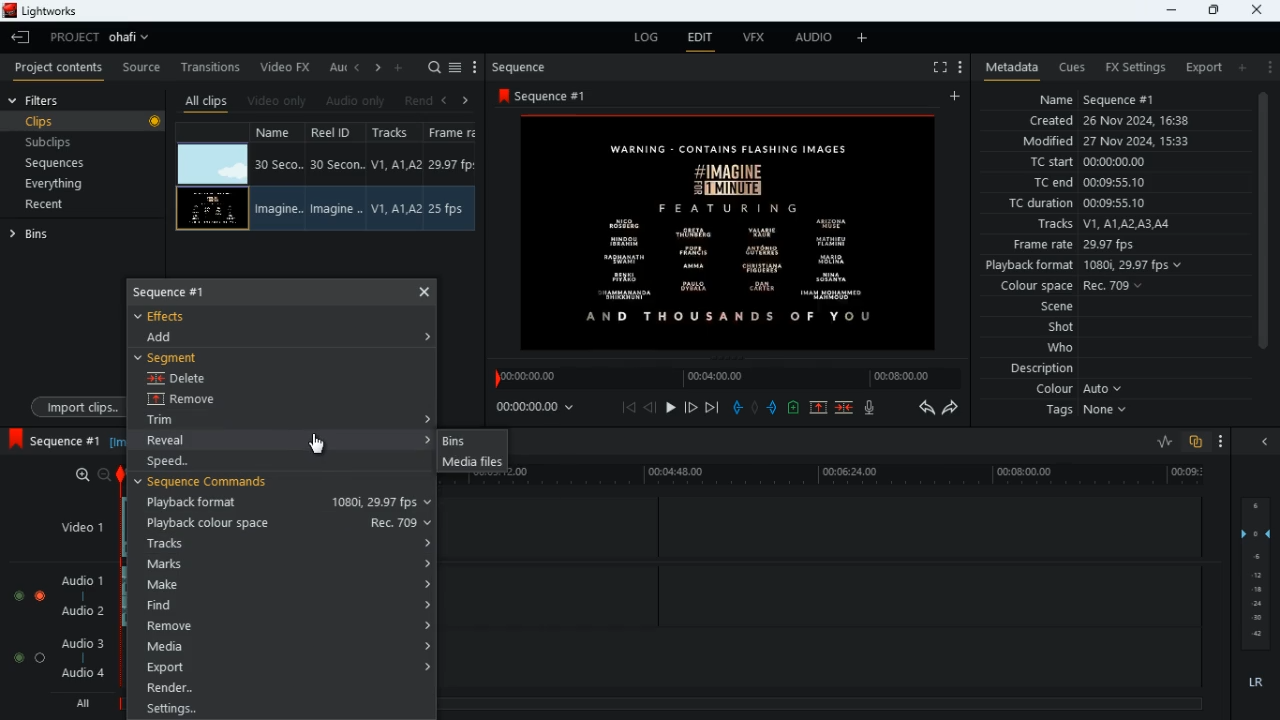 Image resolution: width=1280 pixels, height=720 pixels. What do you see at coordinates (187, 291) in the screenshot?
I see `sequence` at bounding box center [187, 291].